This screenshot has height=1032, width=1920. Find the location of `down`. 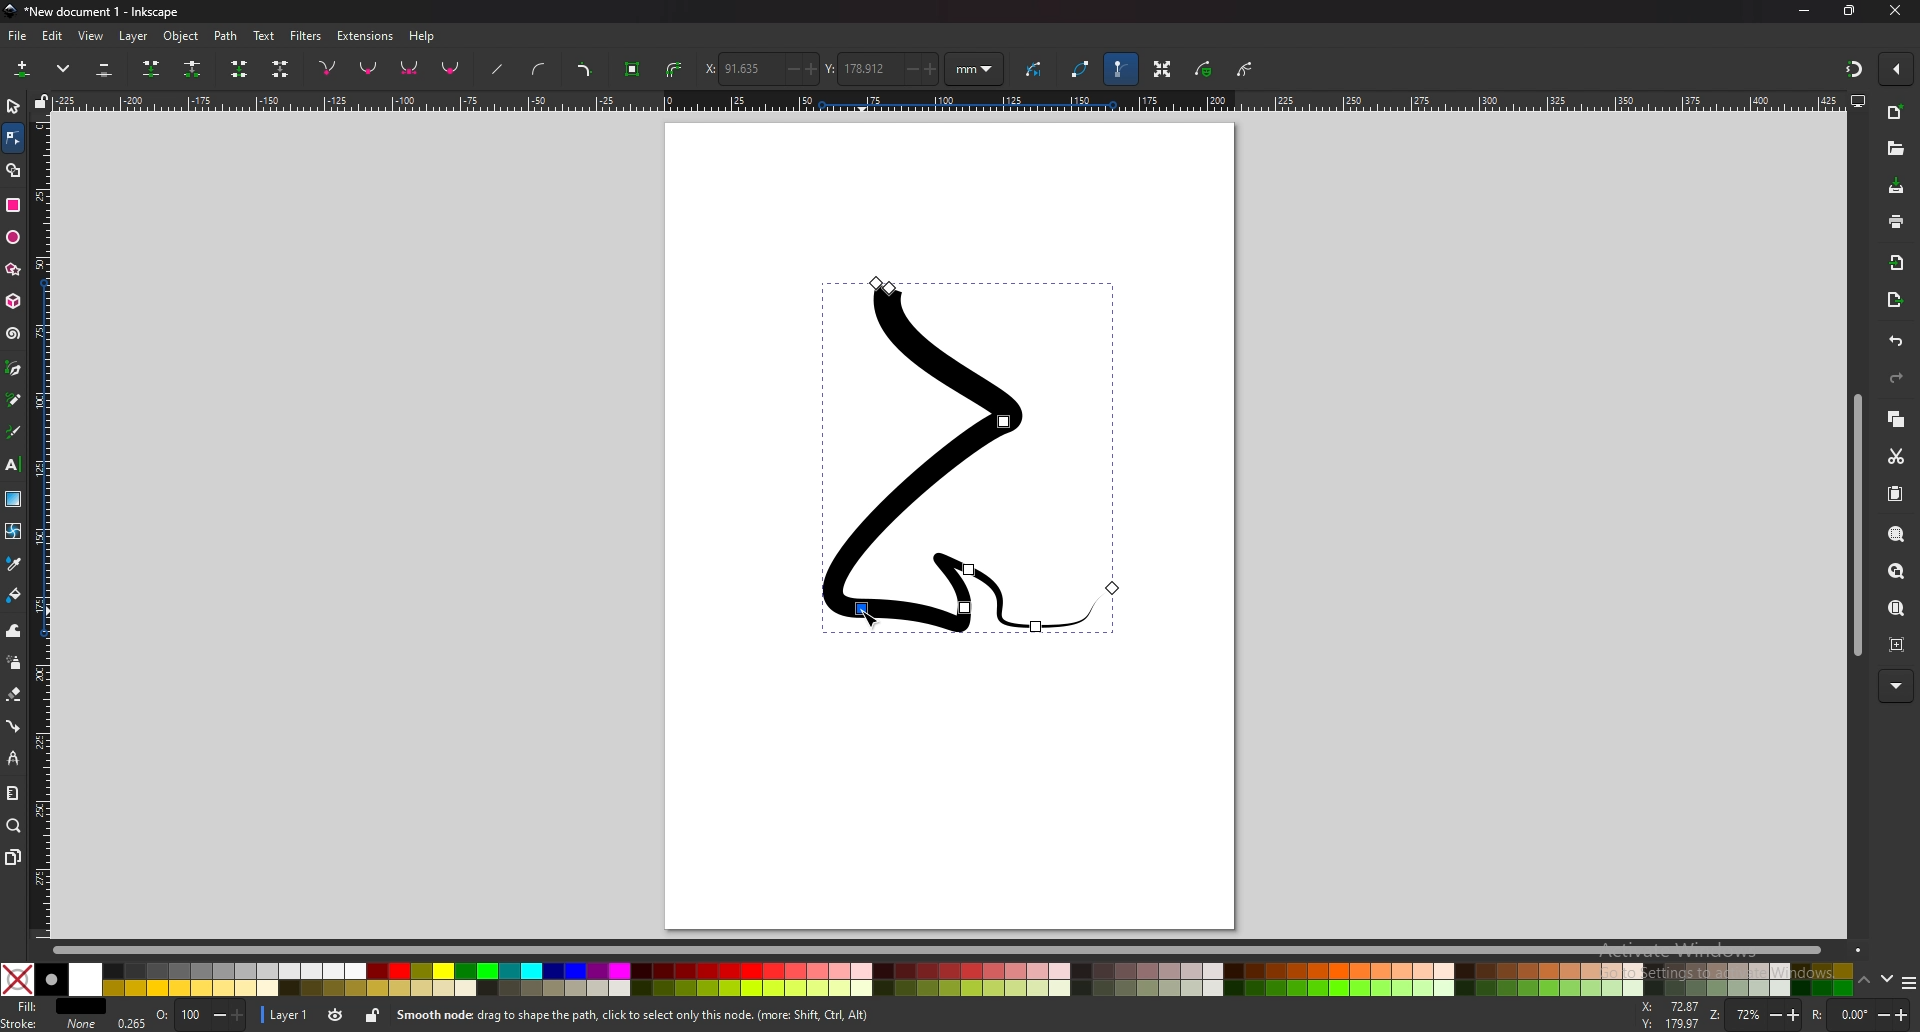

down is located at coordinates (1885, 981).